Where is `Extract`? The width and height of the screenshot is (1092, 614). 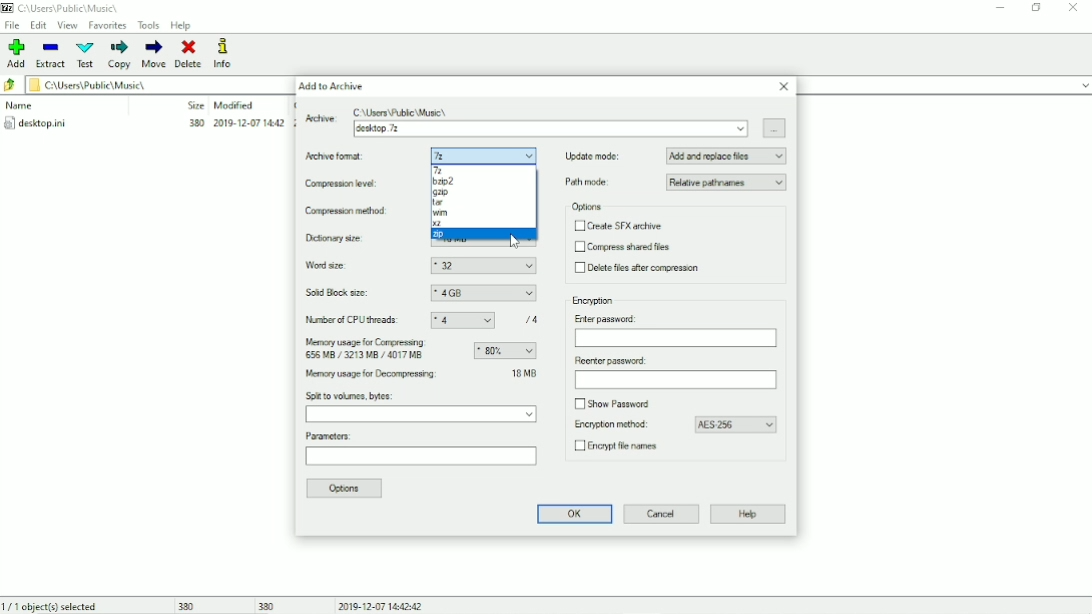
Extract is located at coordinates (51, 56).